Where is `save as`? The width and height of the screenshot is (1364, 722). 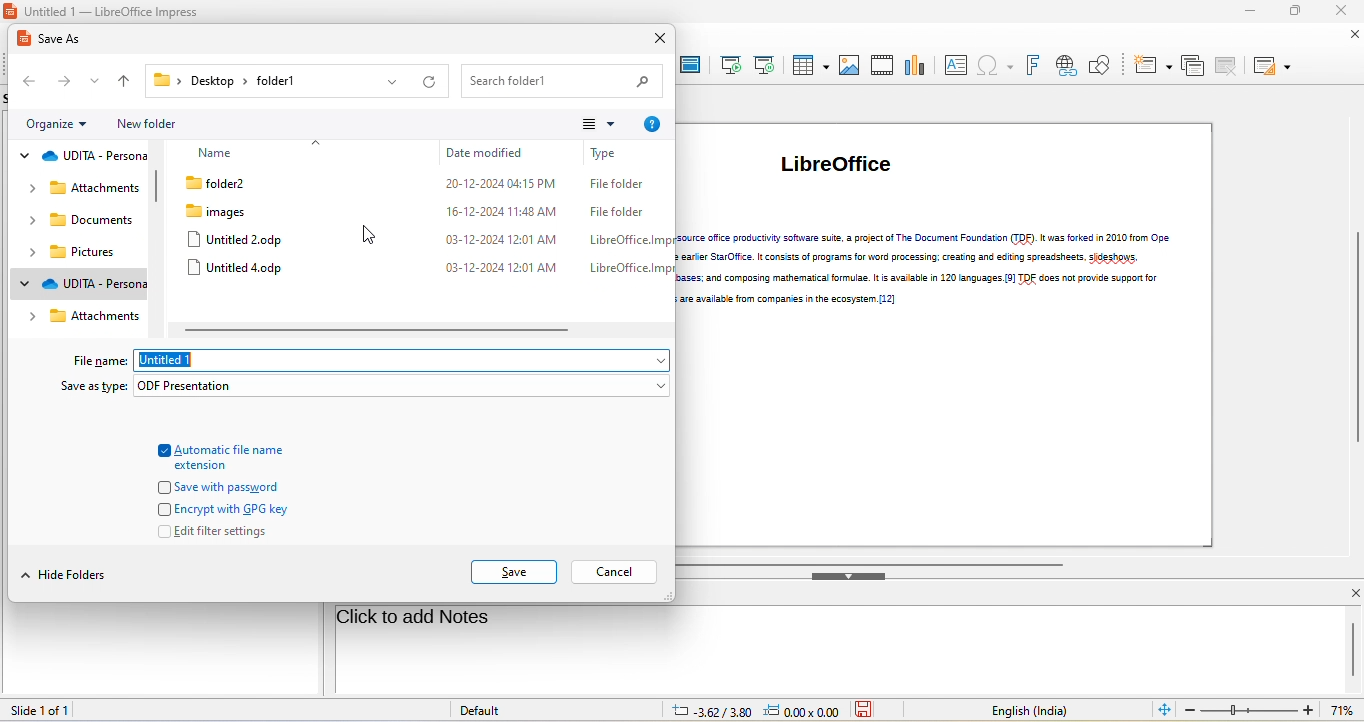 save as is located at coordinates (59, 42).